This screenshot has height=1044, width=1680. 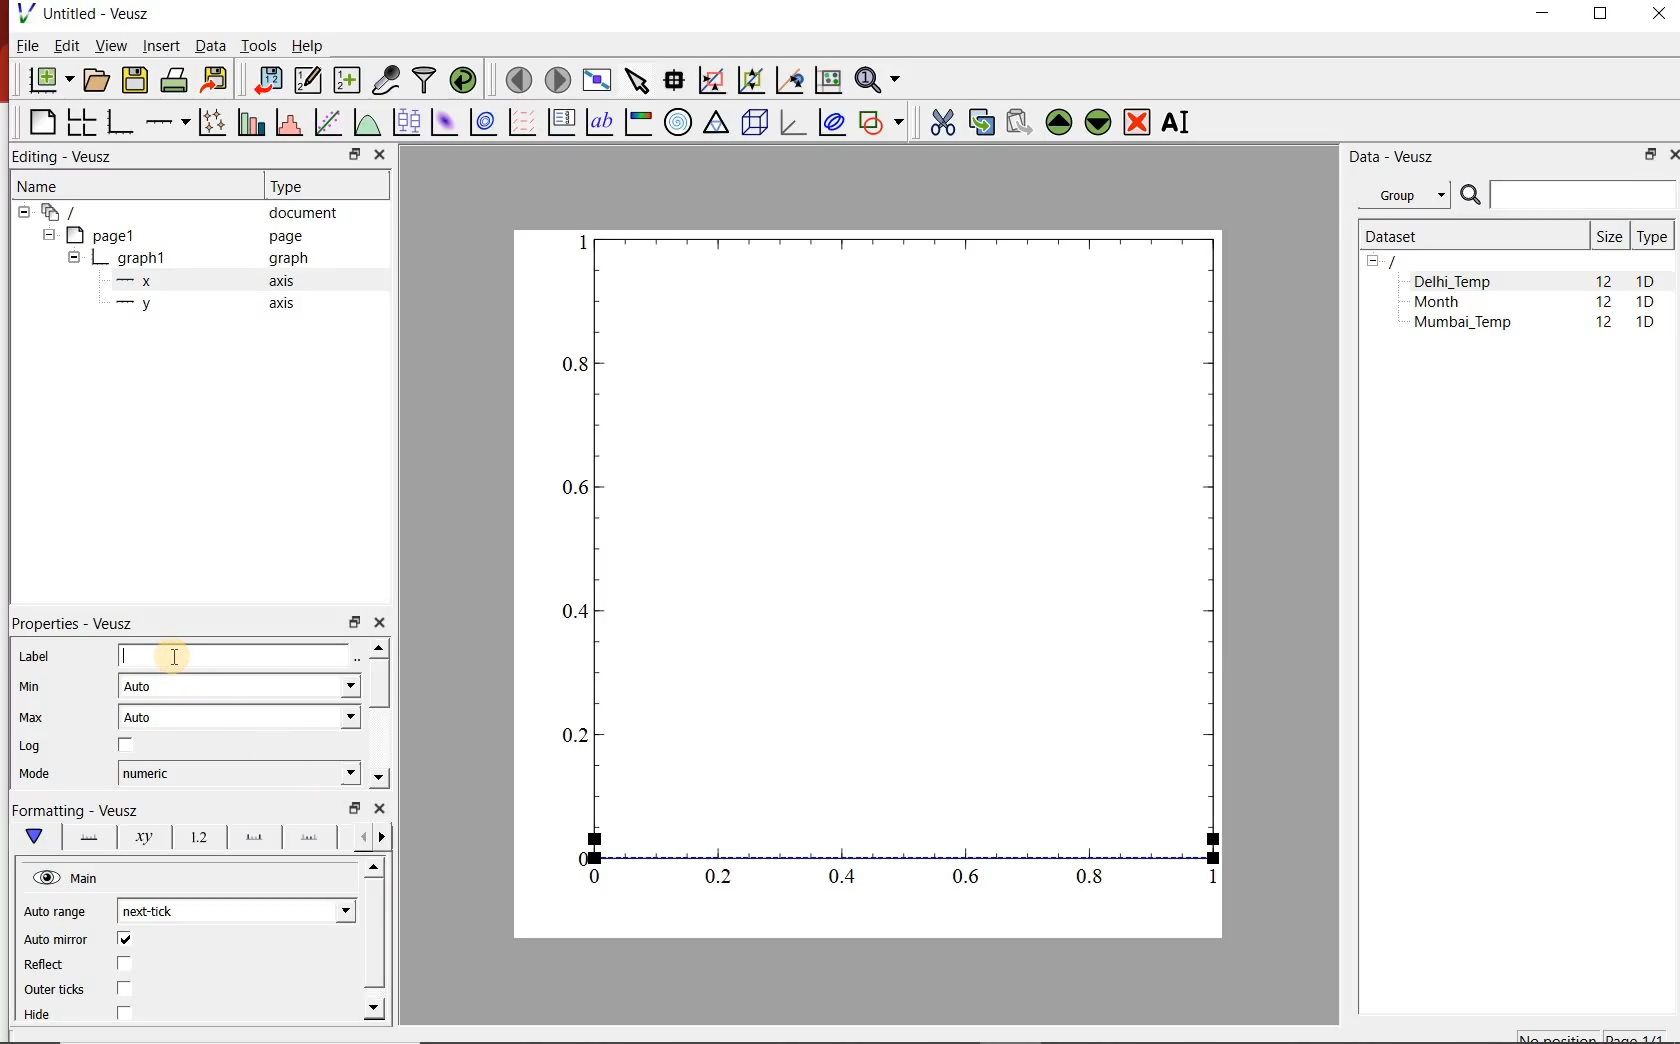 I want to click on Axis label, so click(x=140, y=837).